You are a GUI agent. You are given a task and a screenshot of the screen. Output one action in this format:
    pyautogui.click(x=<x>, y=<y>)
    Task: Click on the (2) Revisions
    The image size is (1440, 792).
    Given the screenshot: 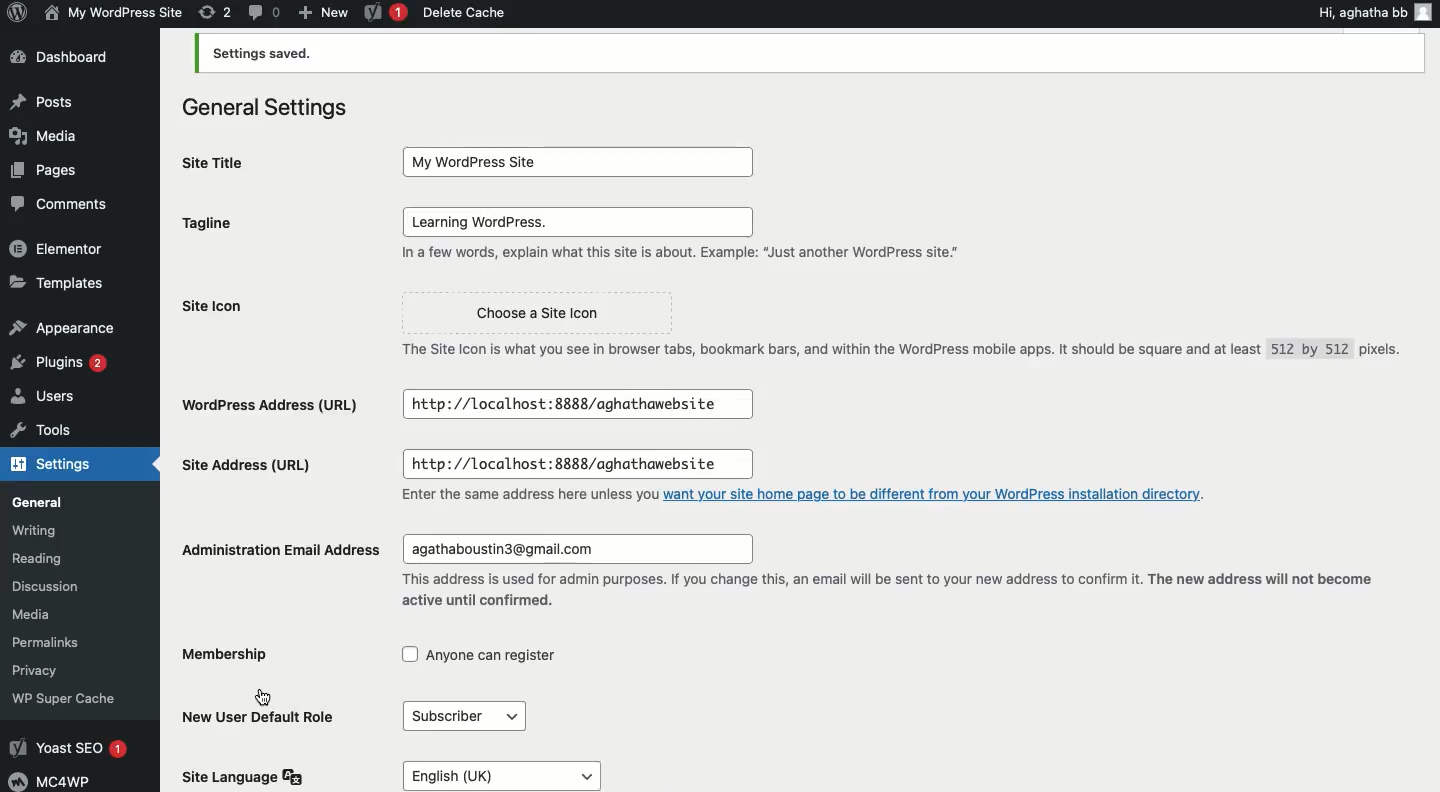 What is the action you would take?
    pyautogui.click(x=212, y=11)
    